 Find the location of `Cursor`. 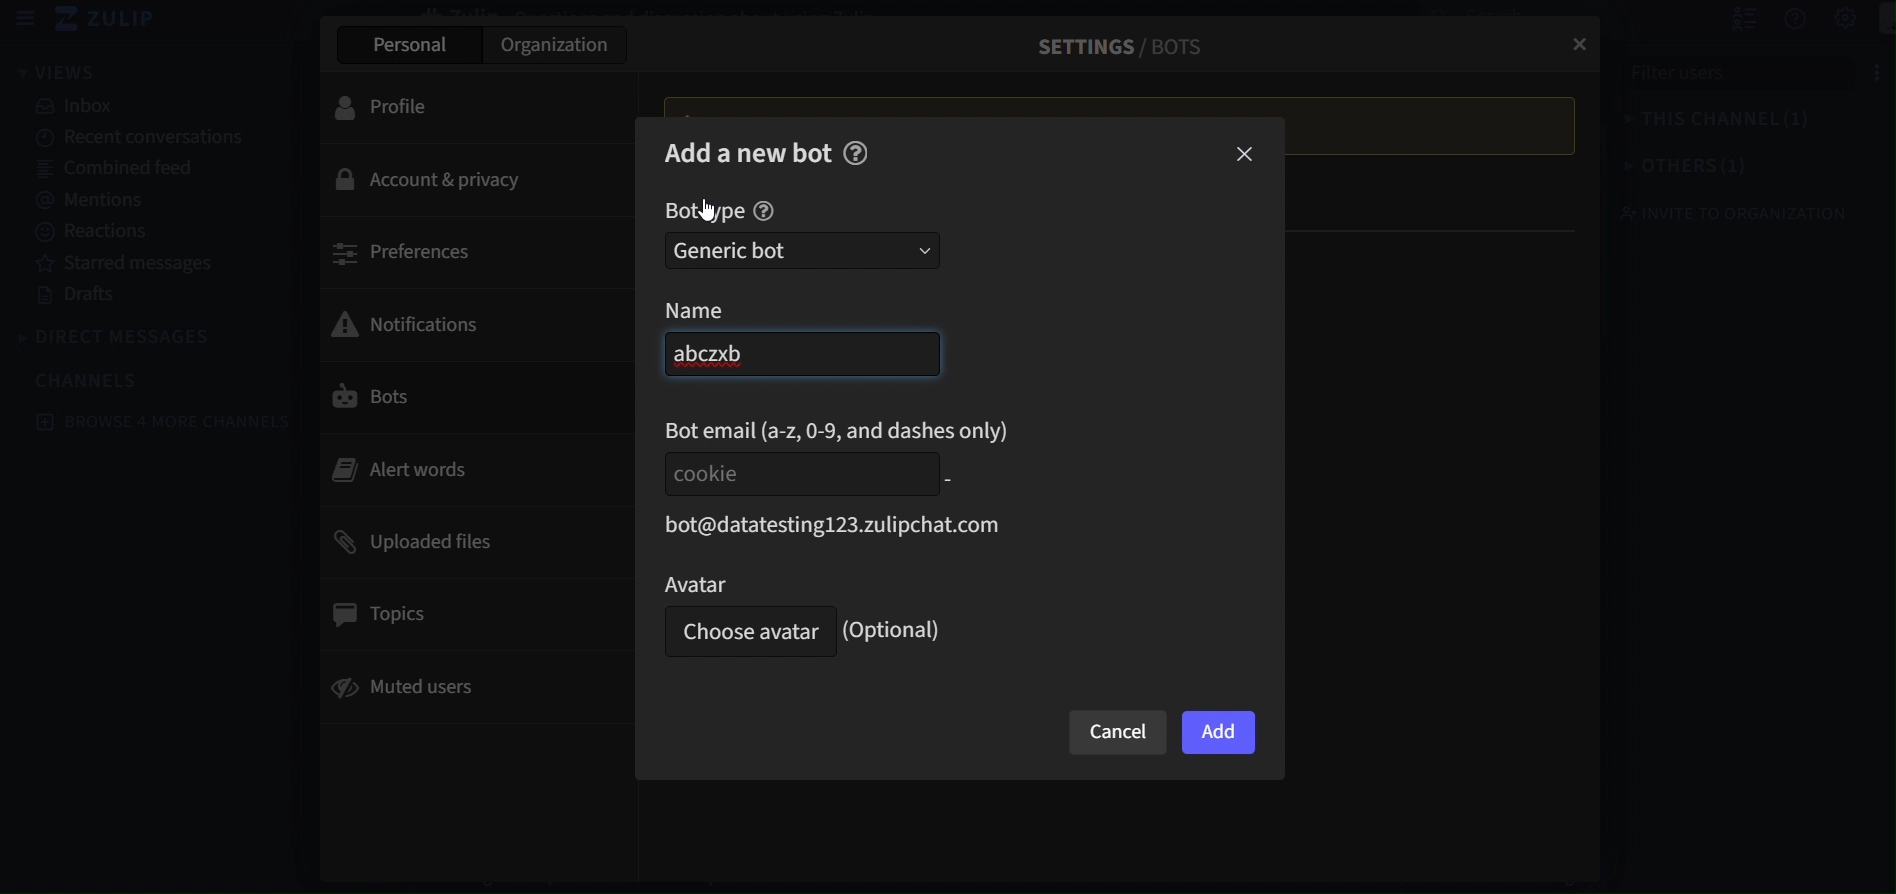

Cursor is located at coordinates (709, 210).